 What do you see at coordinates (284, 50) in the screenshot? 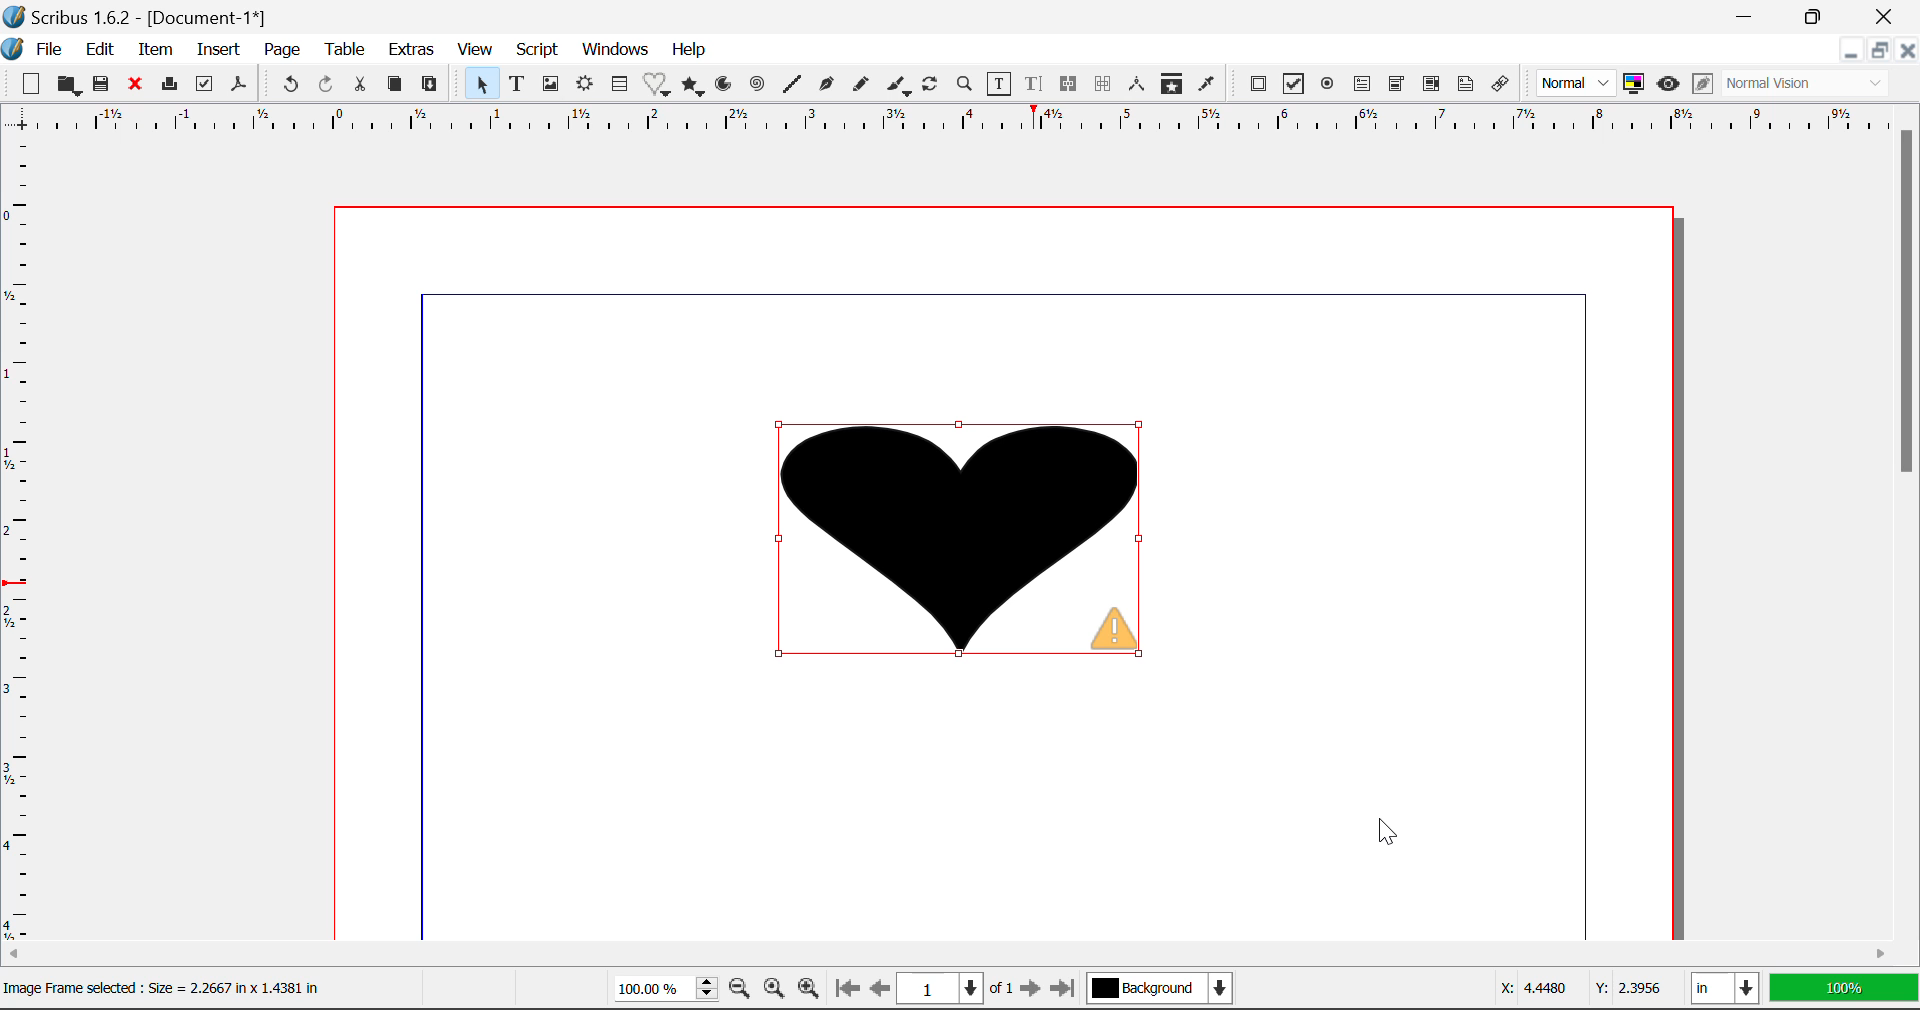
I see `Page` at bounding box center [284, 50].